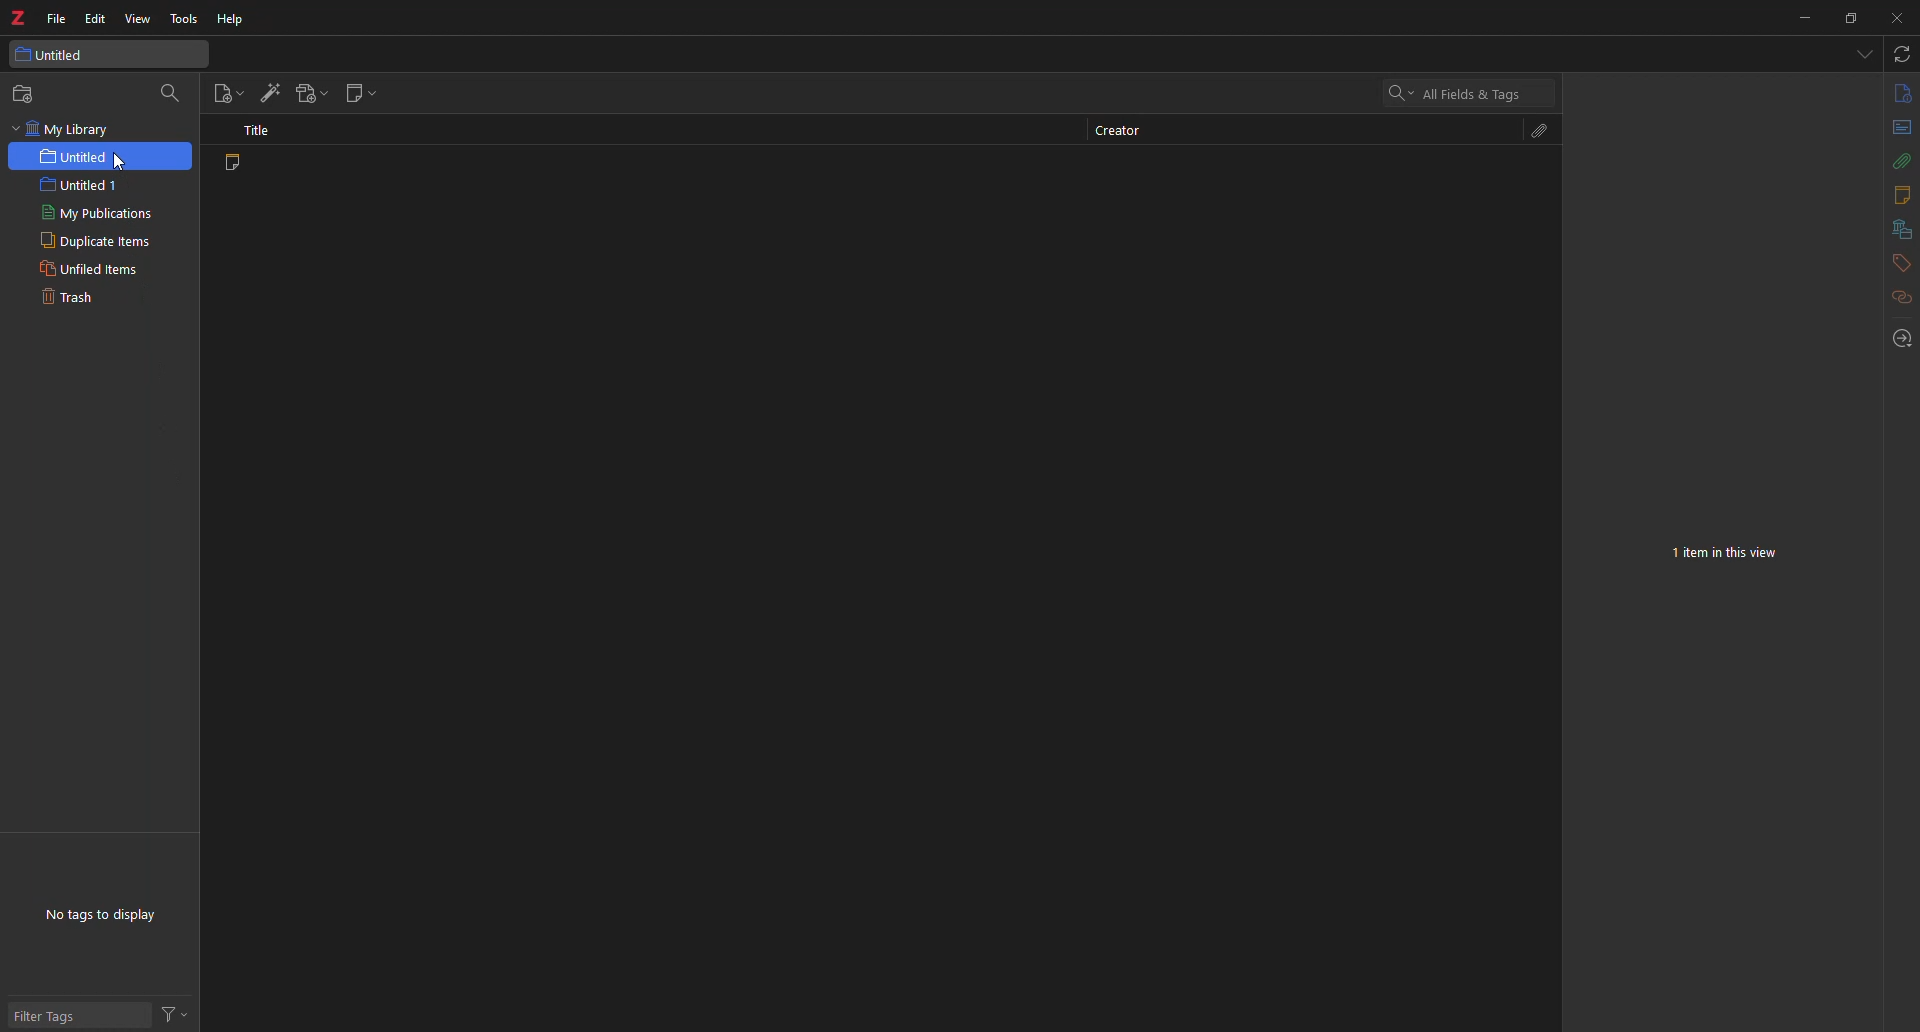  I want to click on note, so click(234, 166).